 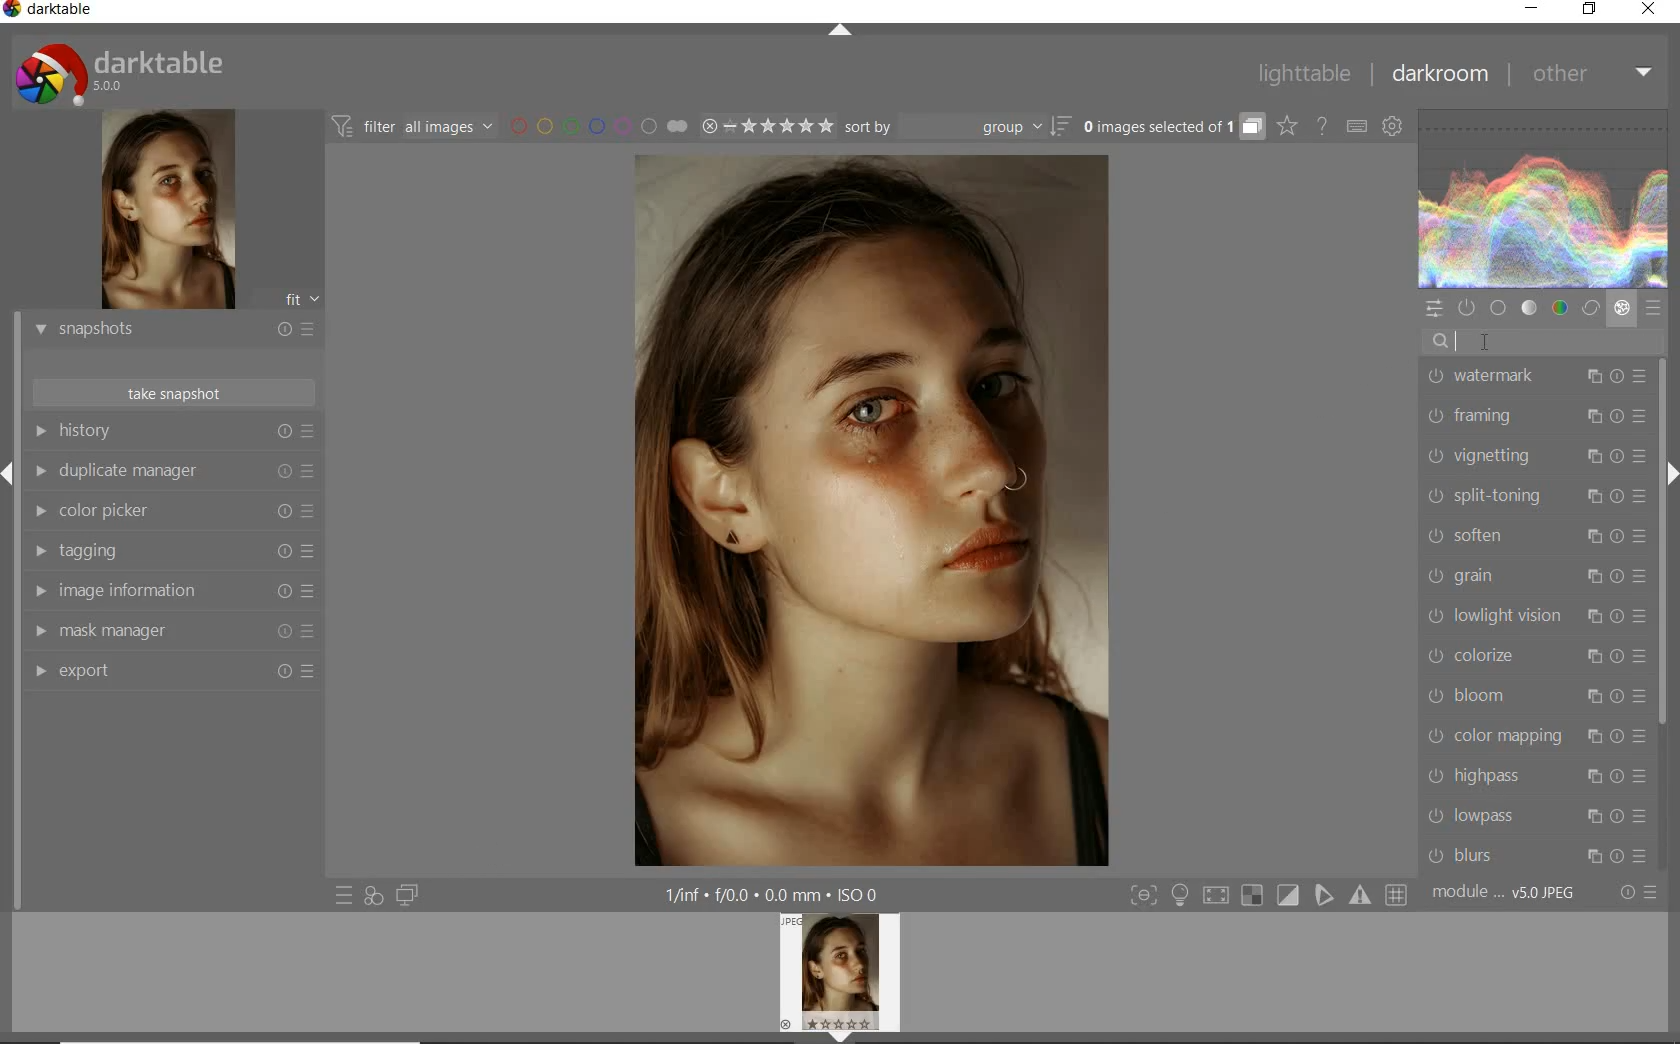 I want to click on quick access panel, so click(x=1435, y=309).